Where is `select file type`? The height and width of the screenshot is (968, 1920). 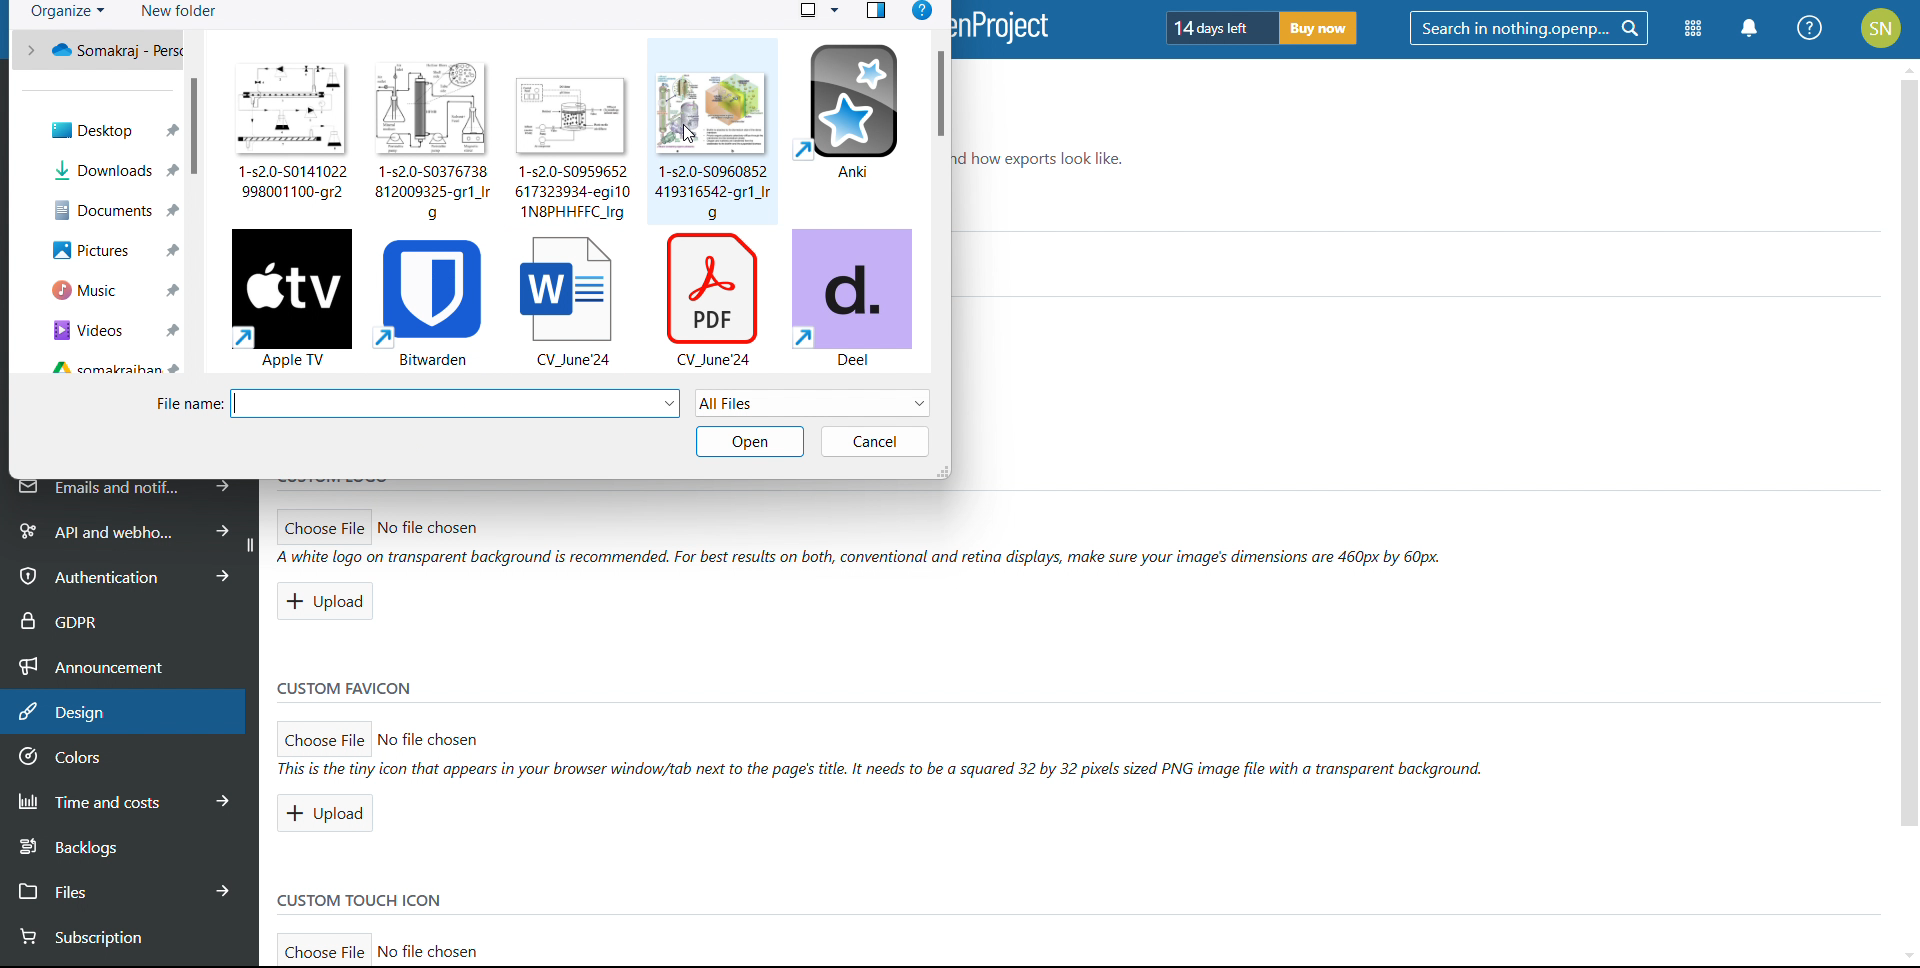
select file type is located at coordinates (813, 403).